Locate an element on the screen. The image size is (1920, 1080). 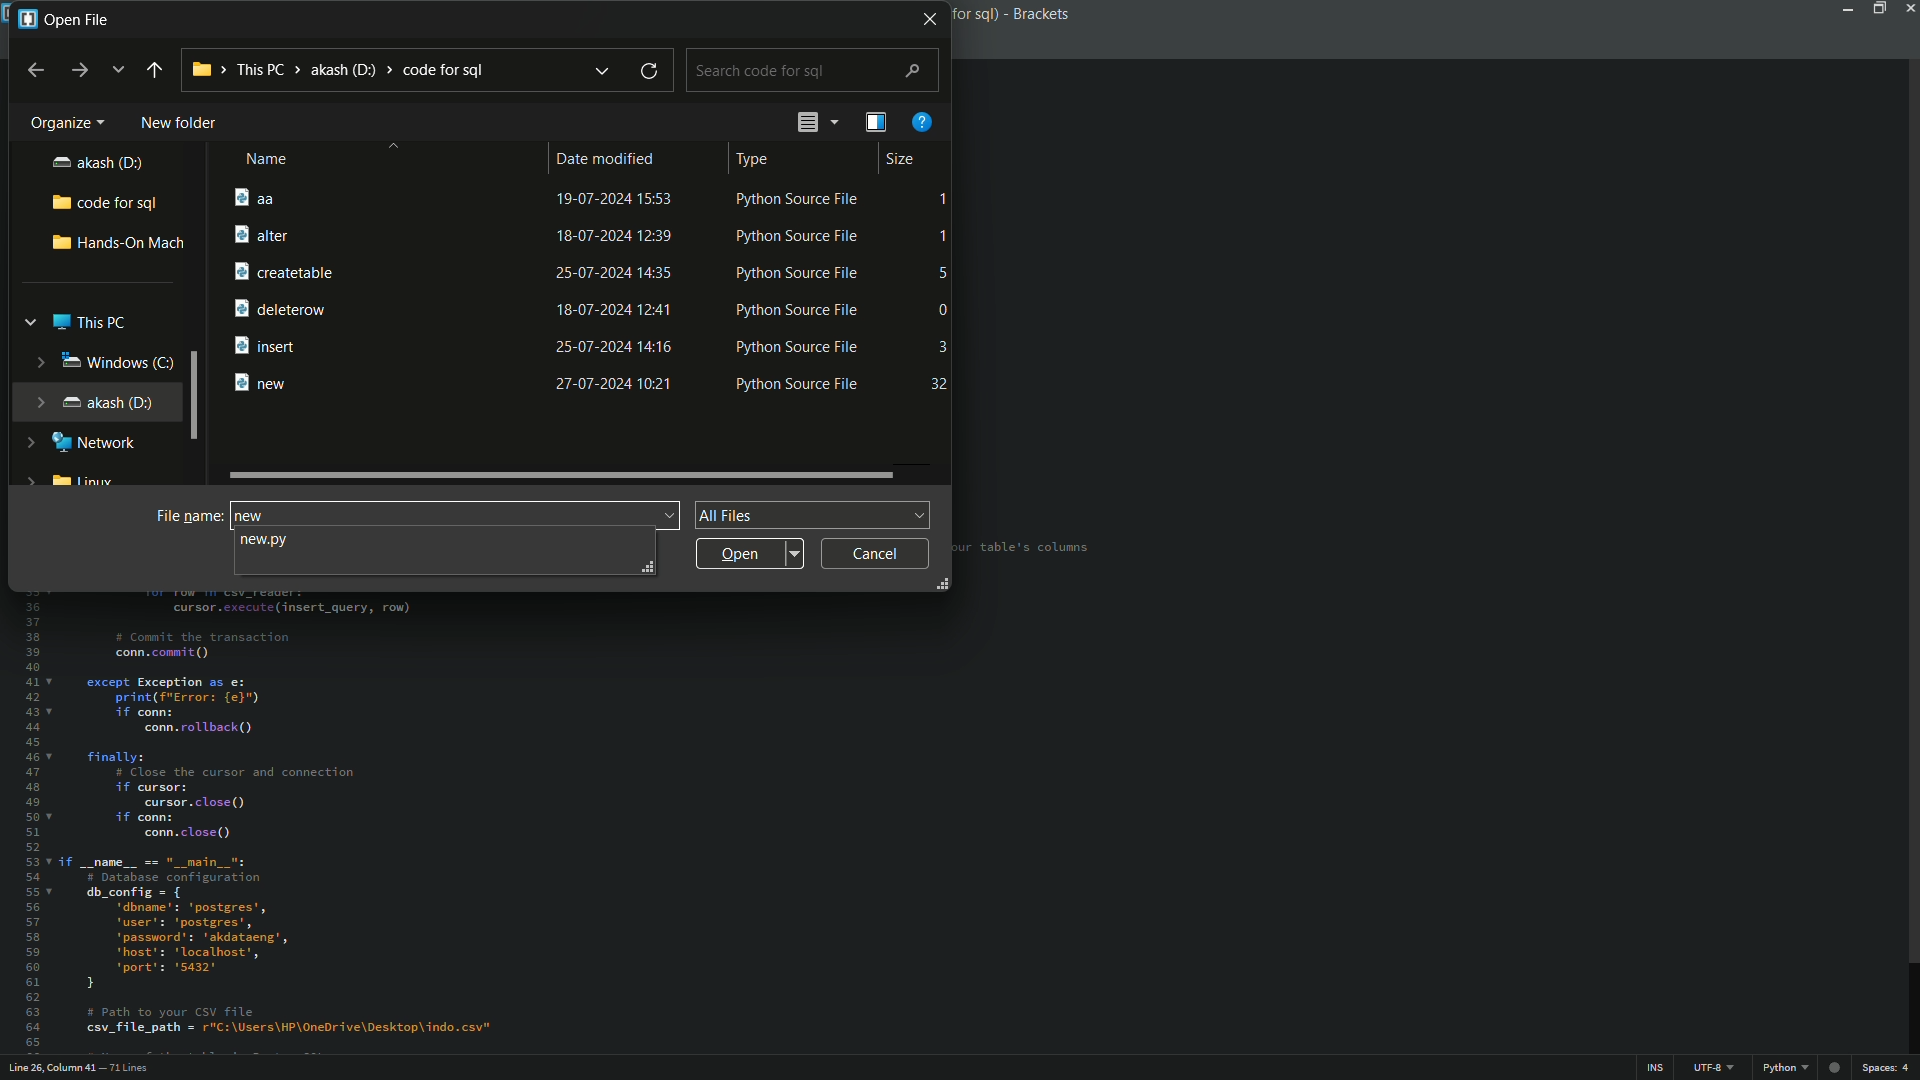
alter is located at coordinates (262, 234).